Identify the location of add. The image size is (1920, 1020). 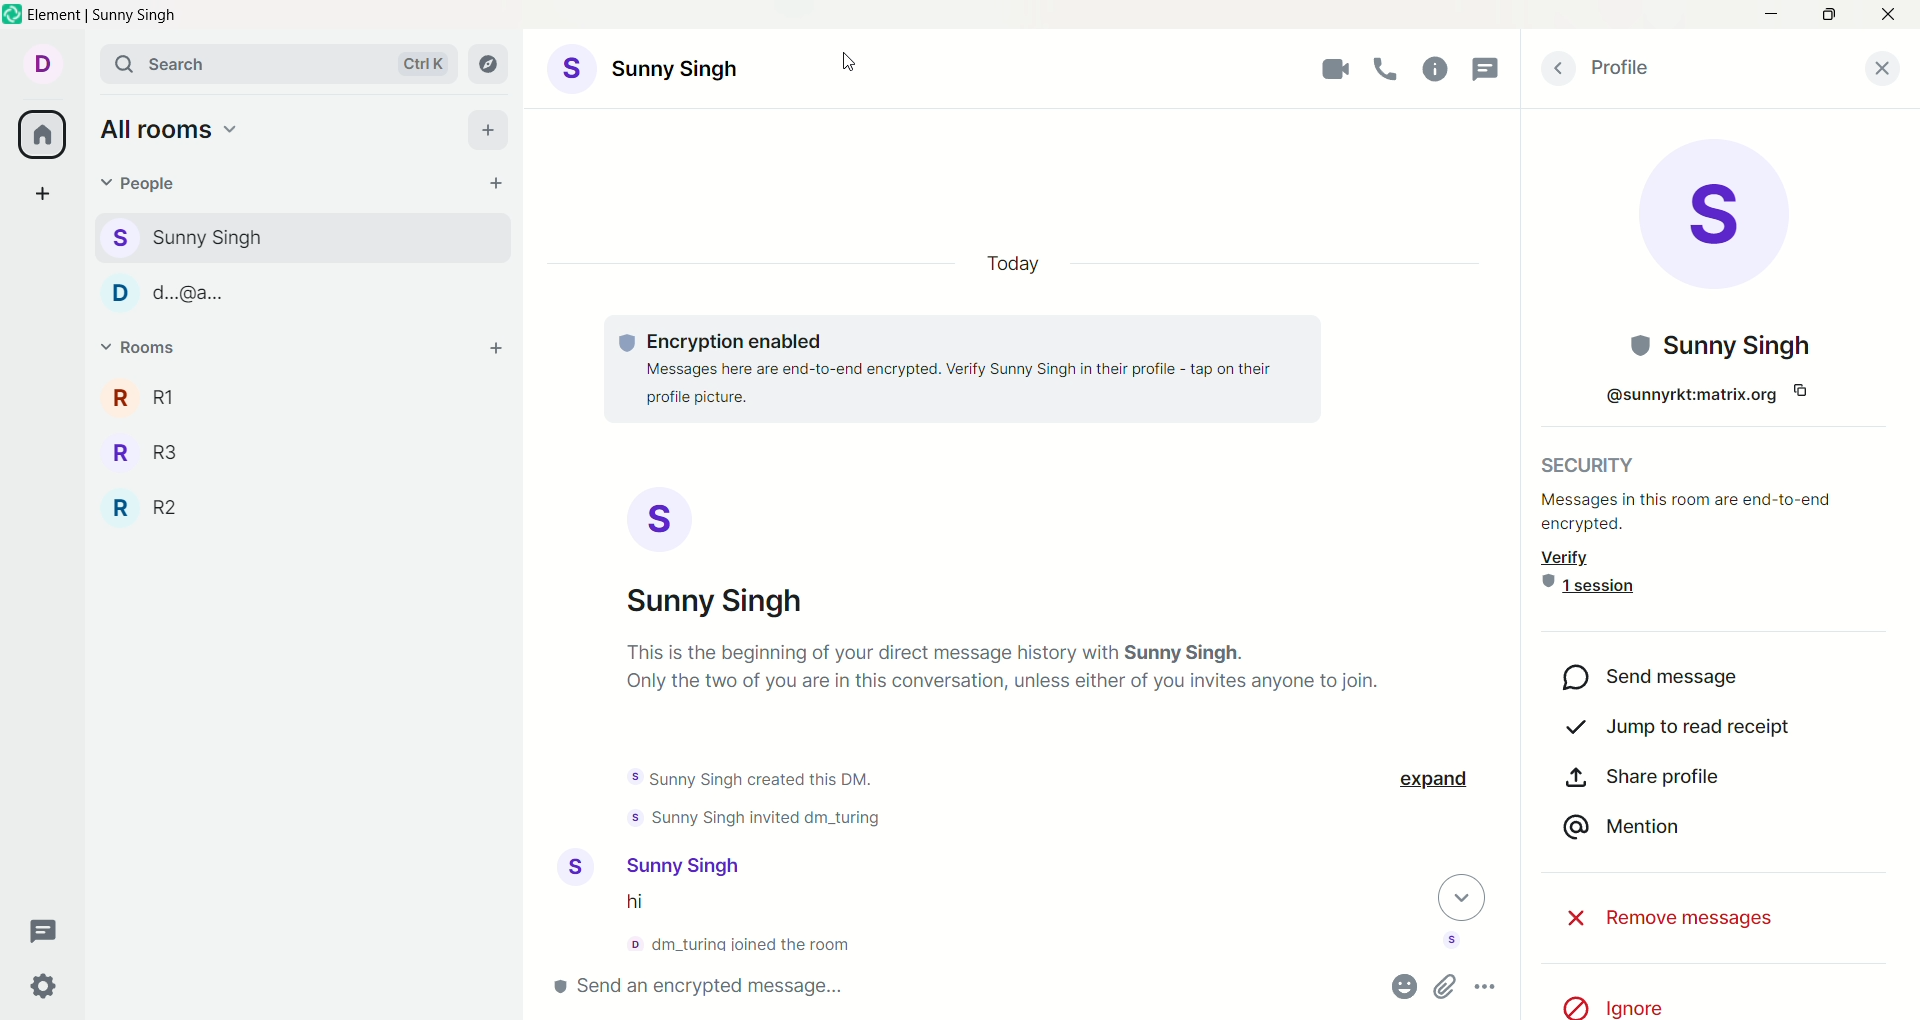
(498, 351).